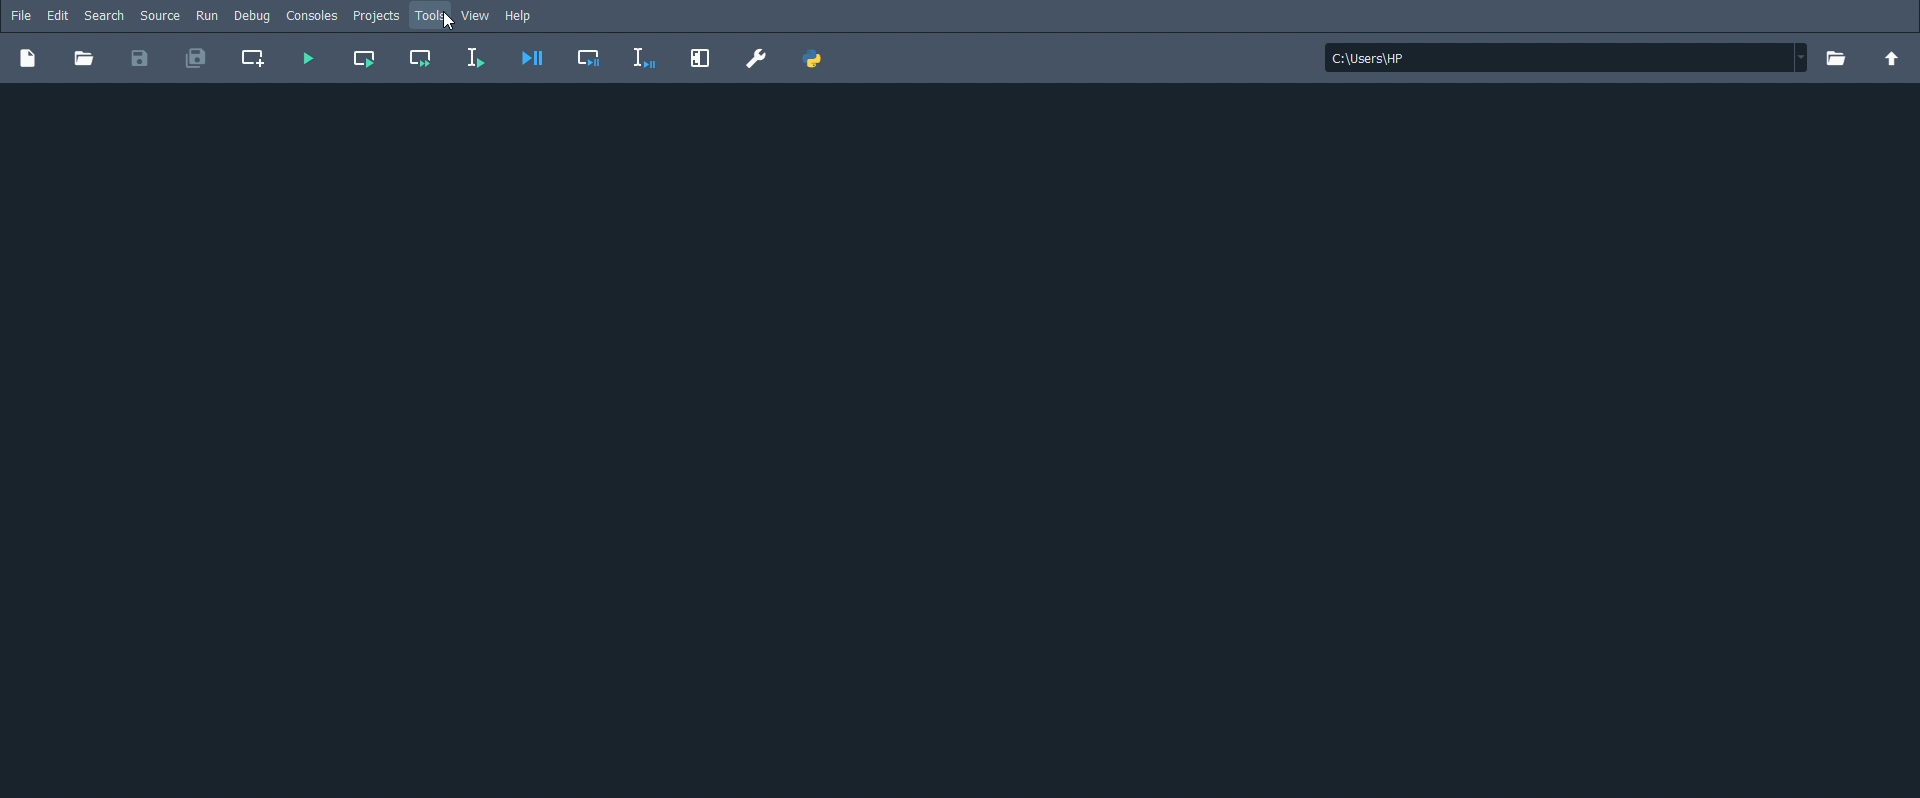 The width and height of the screenshot is (1920, 798). I want to click on Projects, so click(377, 17).